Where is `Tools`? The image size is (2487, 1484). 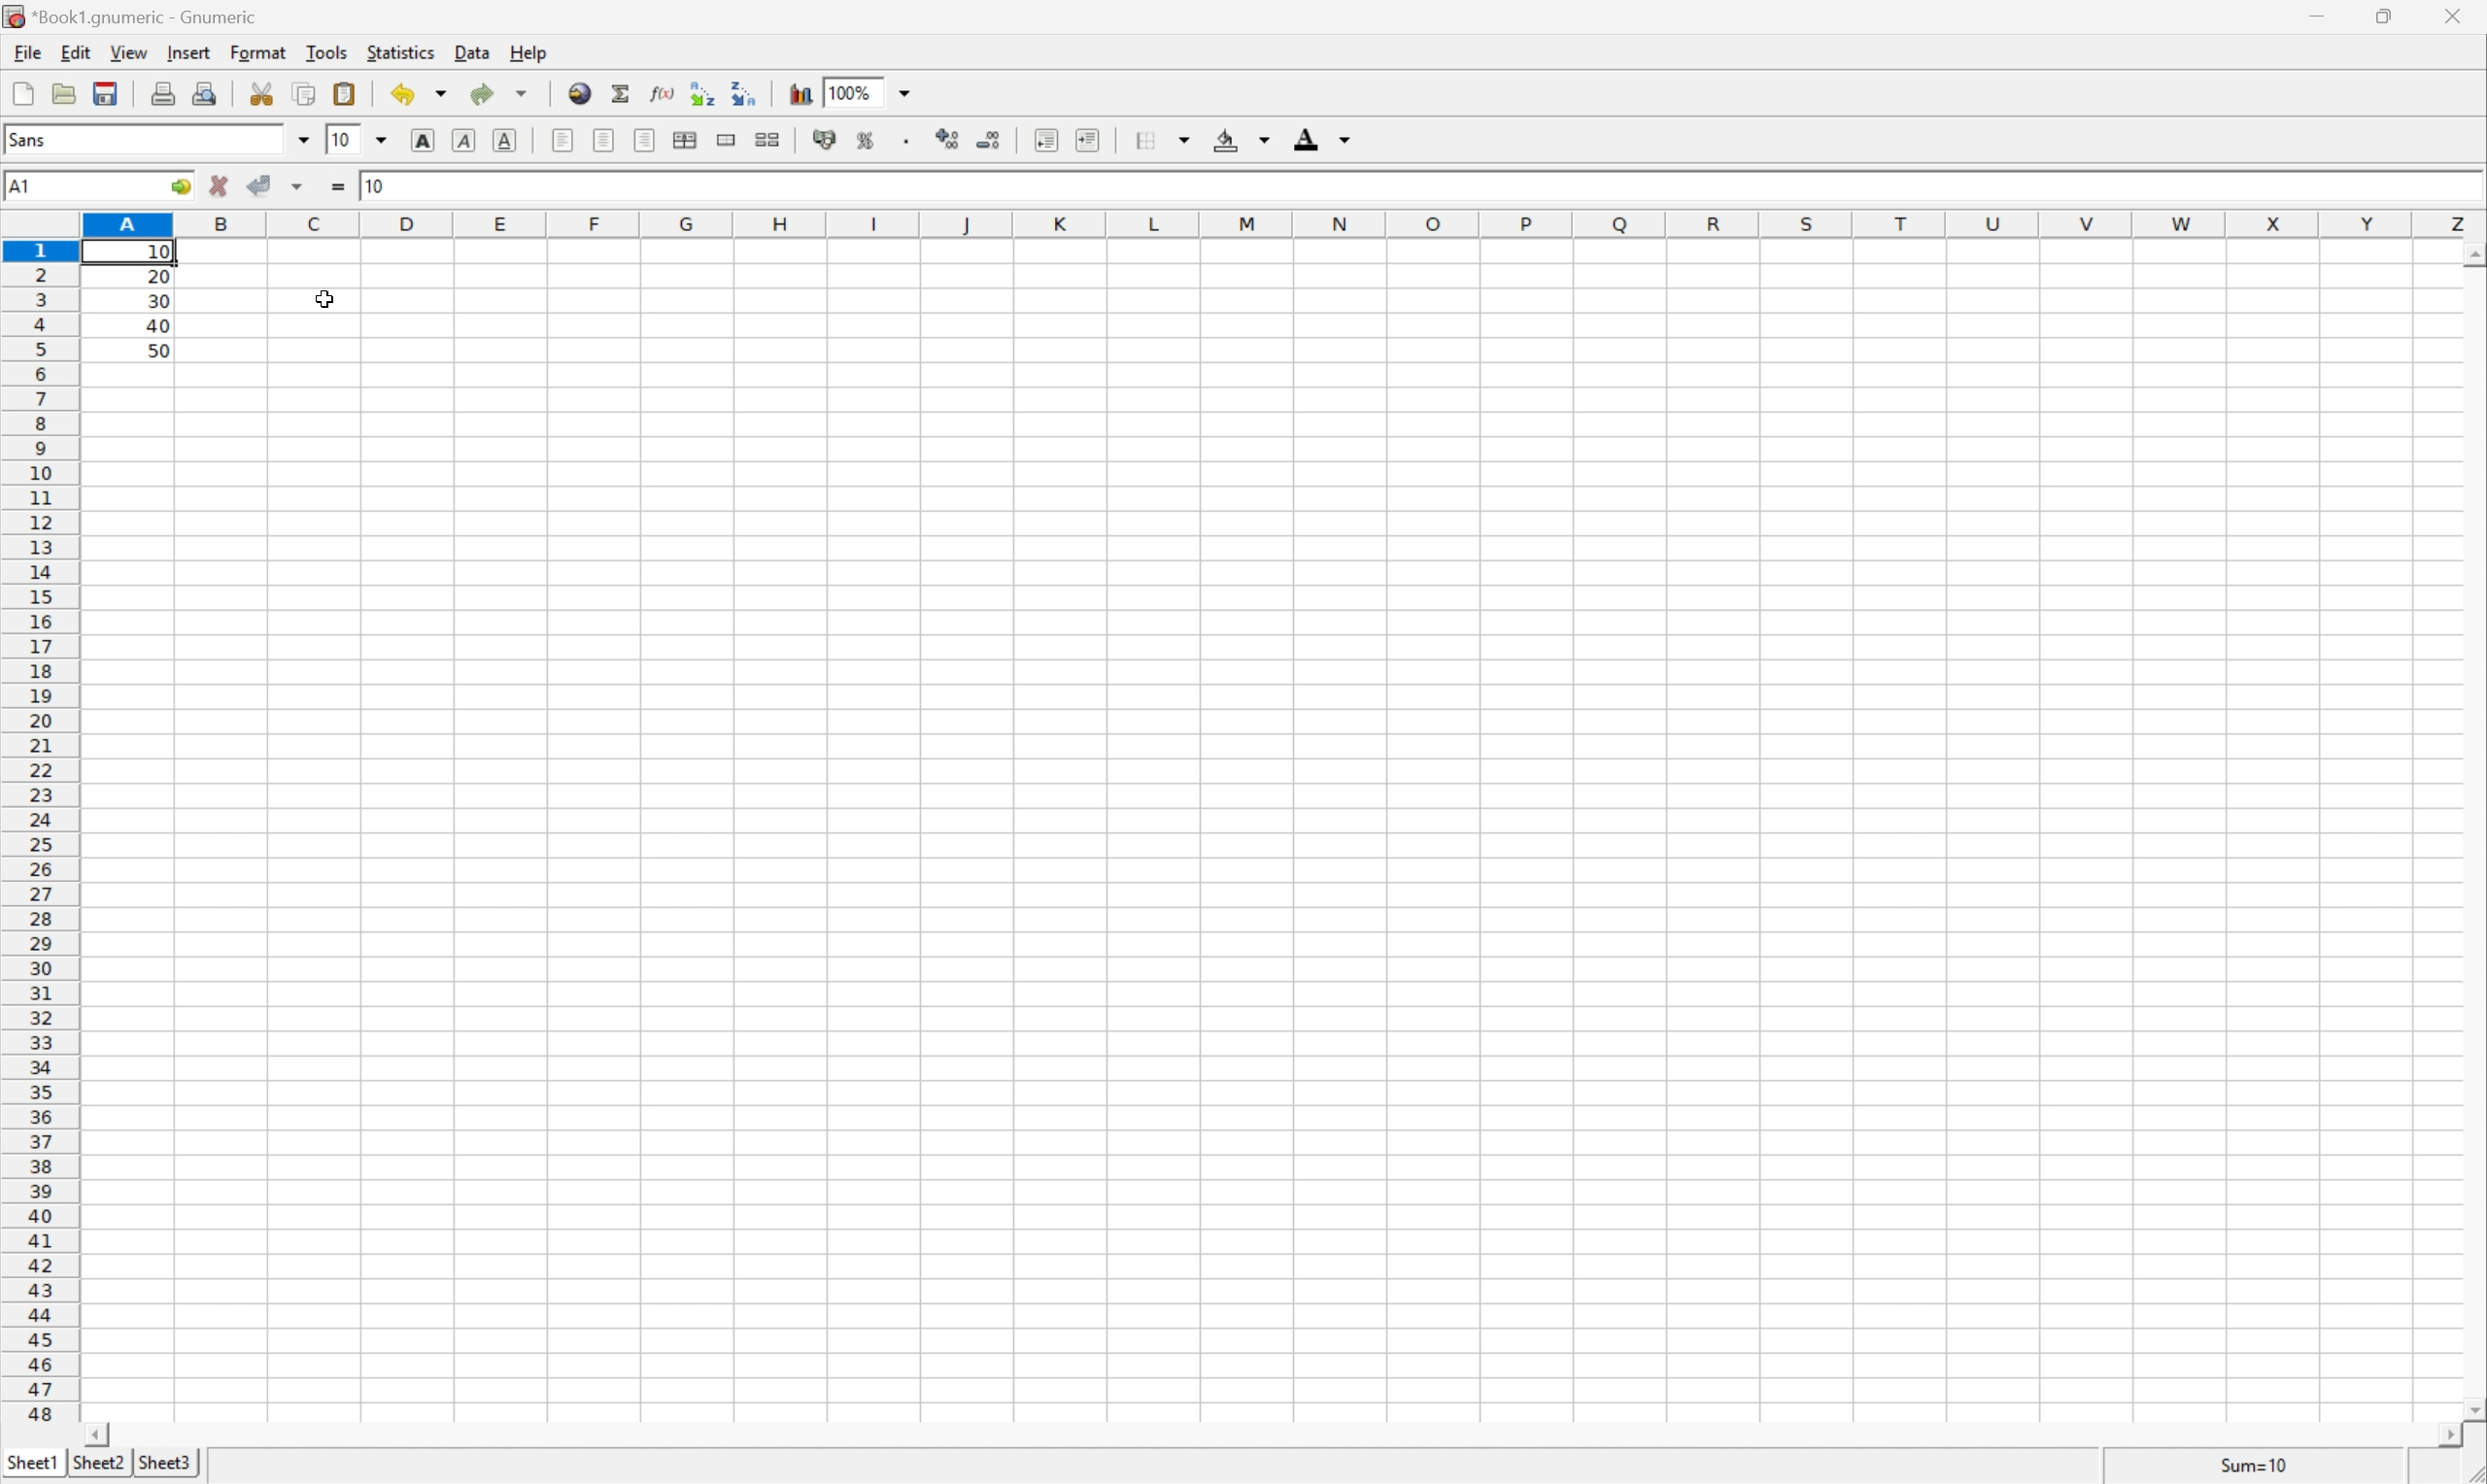 Tools is located at coordinates (327, 52).